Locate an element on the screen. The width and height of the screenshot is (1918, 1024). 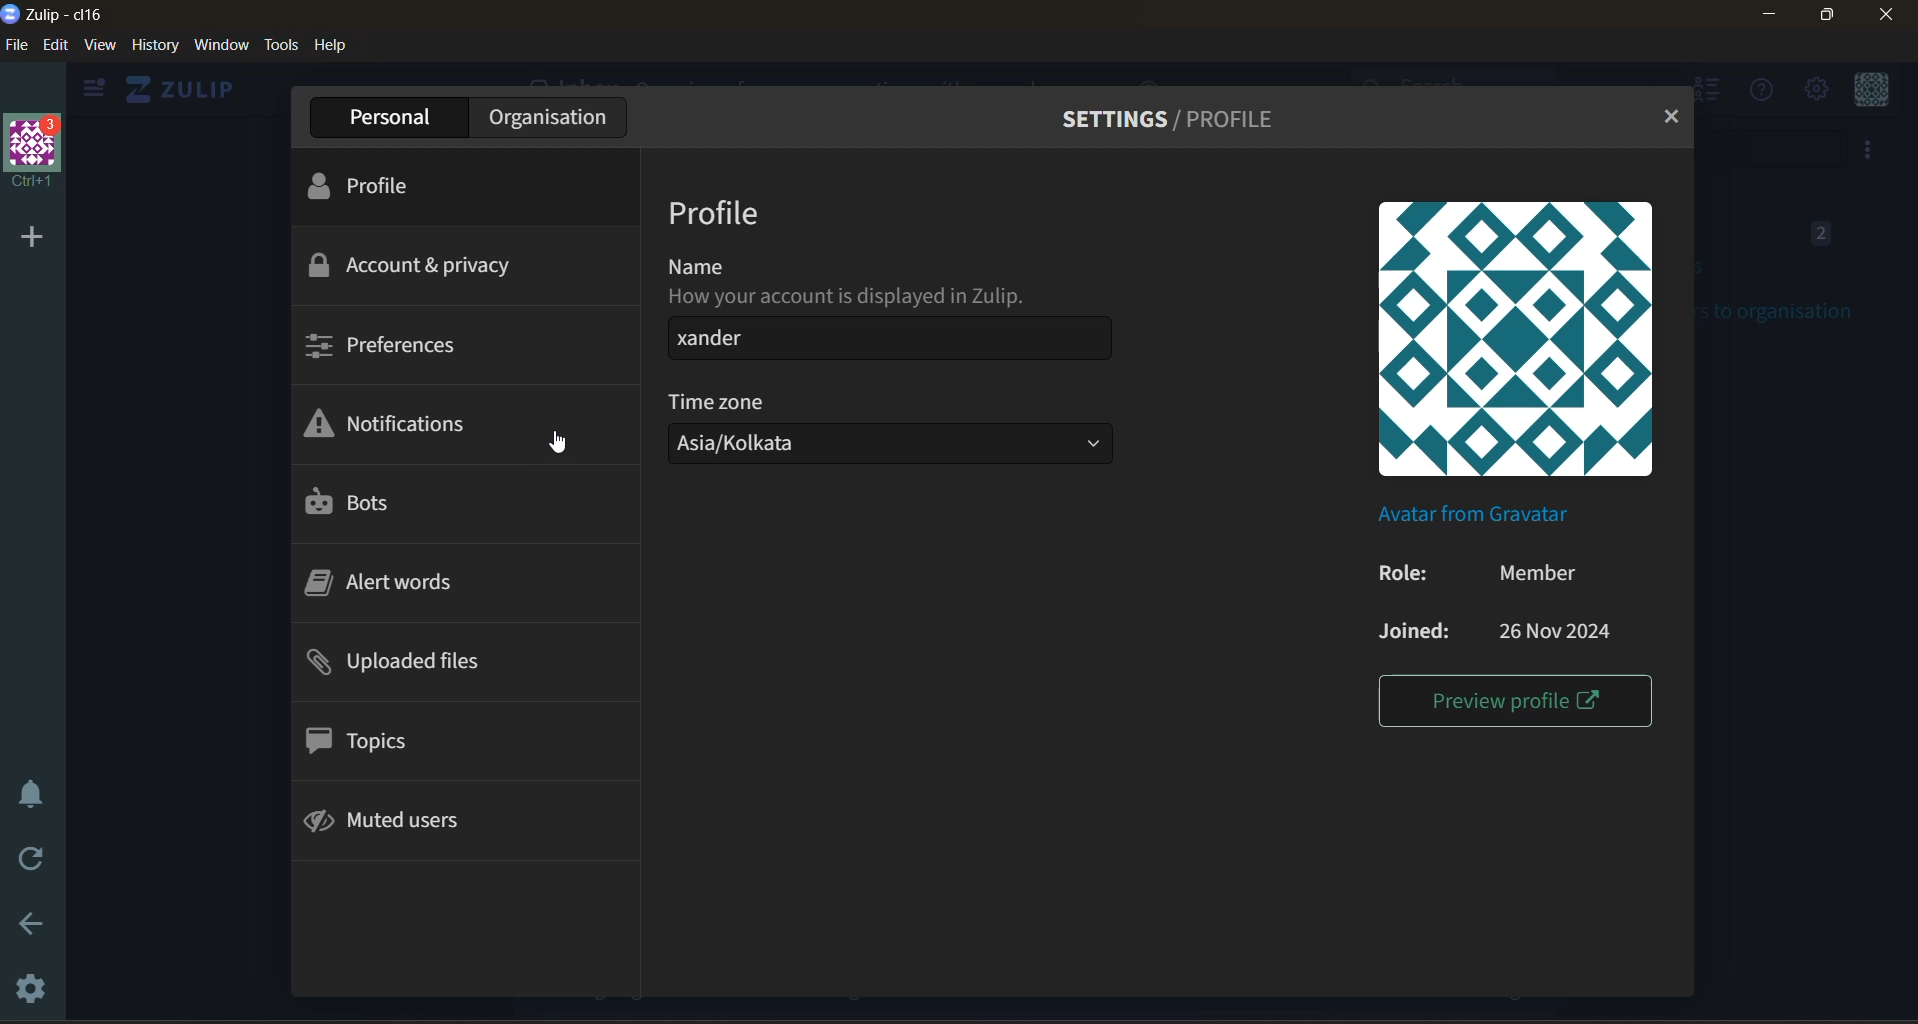
organisation profile is located at coordinates (35, 151).